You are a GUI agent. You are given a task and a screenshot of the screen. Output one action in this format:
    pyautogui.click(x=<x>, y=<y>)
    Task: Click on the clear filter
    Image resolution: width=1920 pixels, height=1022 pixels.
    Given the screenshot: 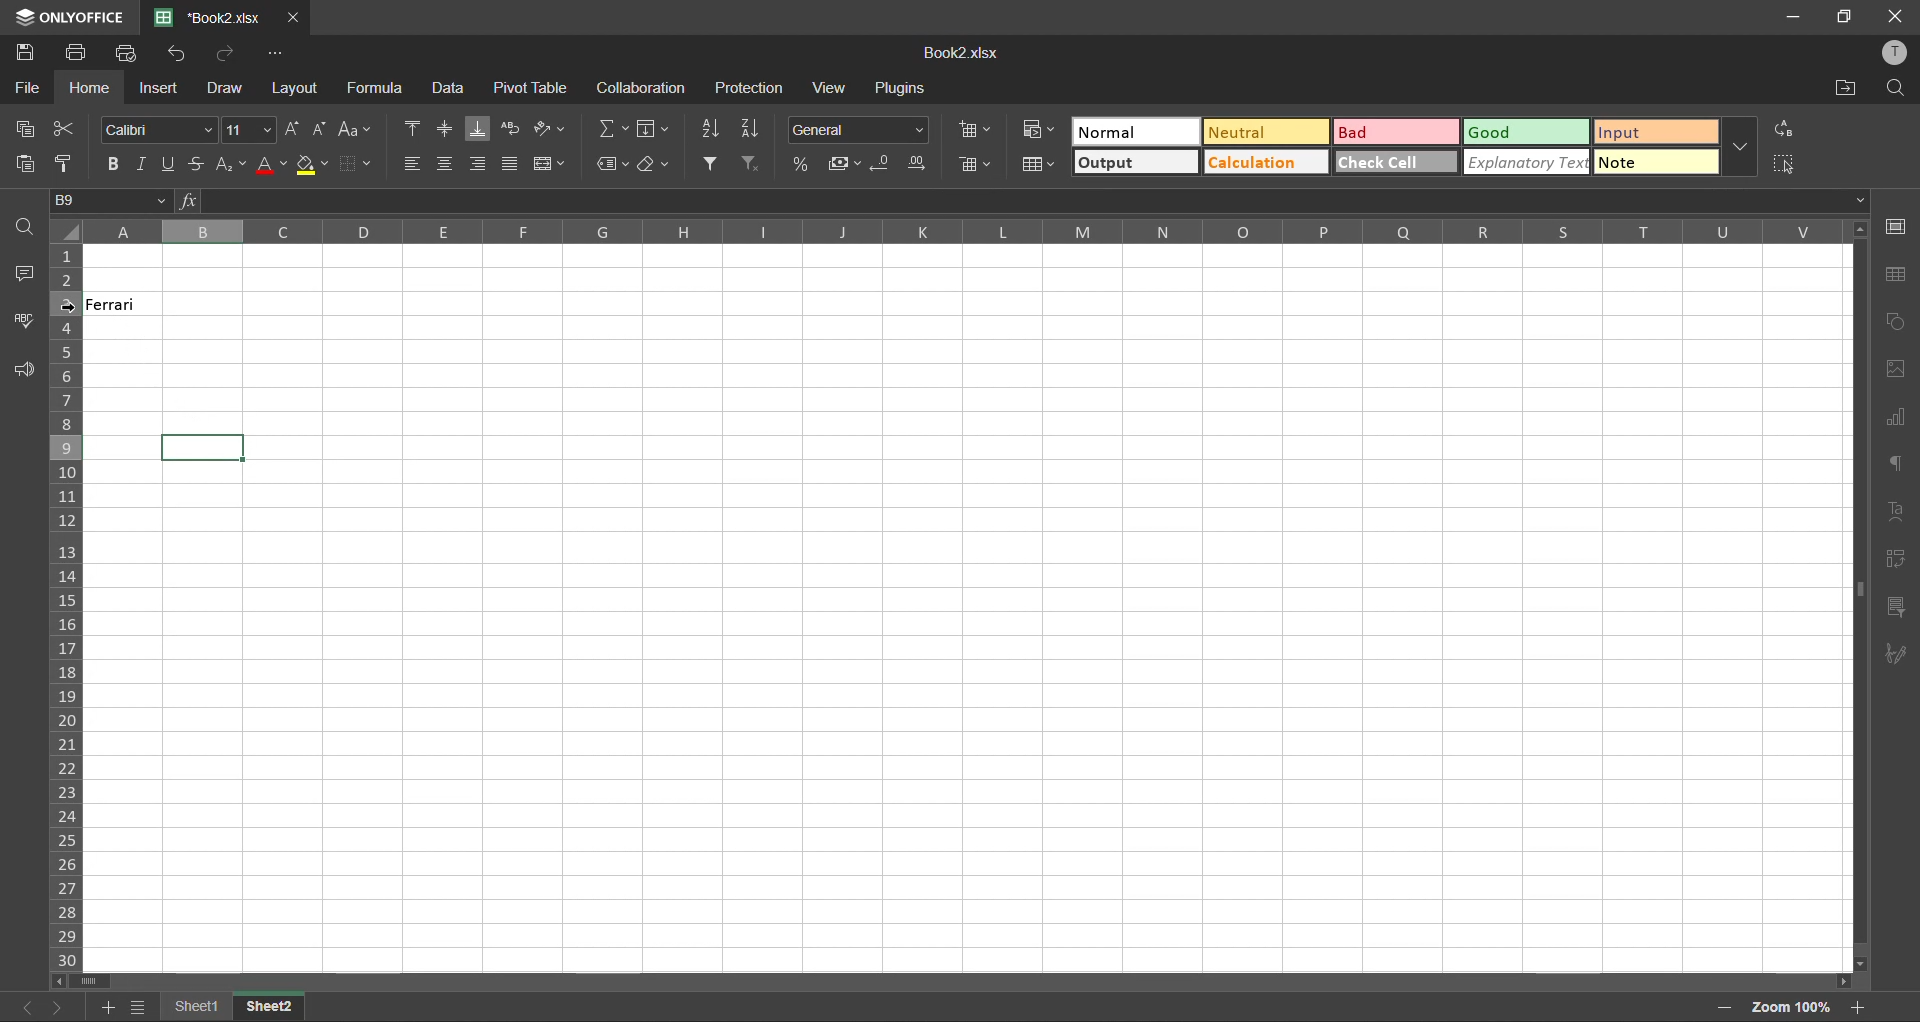 What is the action you would take?
    pyautogui.click(x=749, y=166)
    